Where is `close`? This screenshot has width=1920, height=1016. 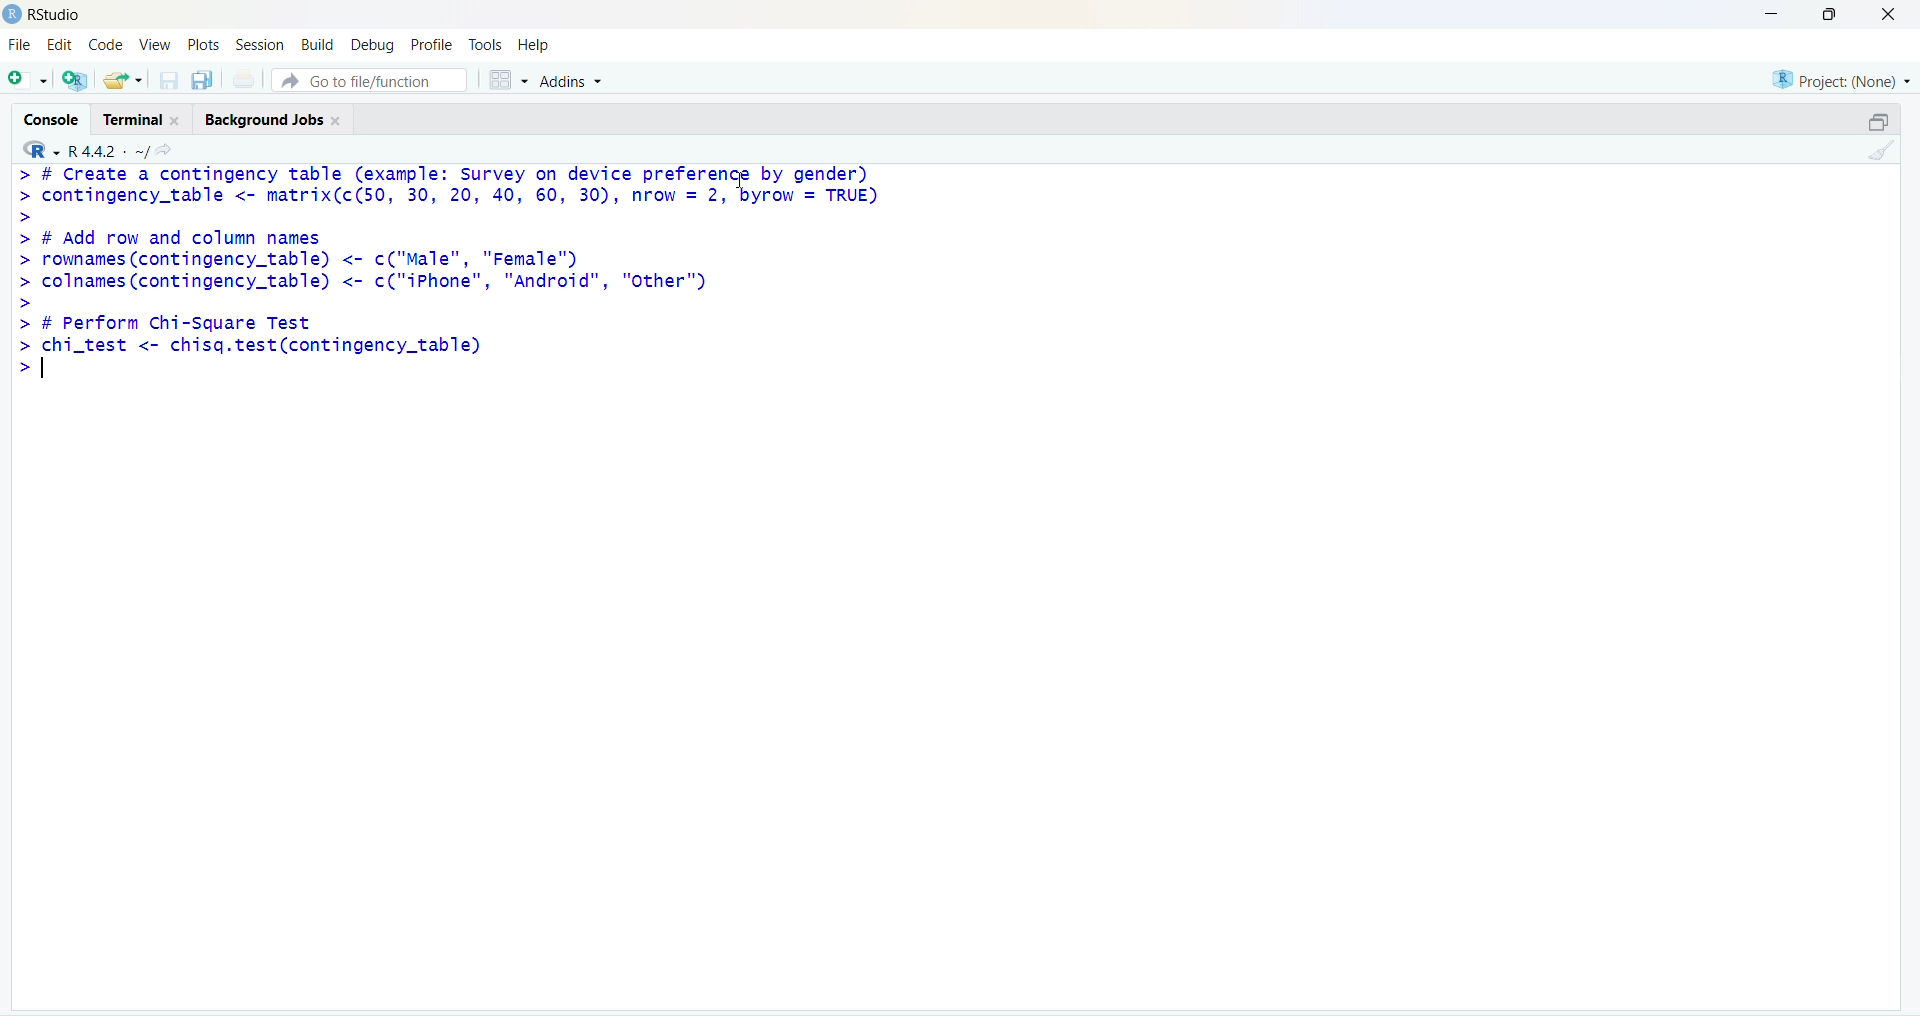
close is located at coordinates (1890, 14).